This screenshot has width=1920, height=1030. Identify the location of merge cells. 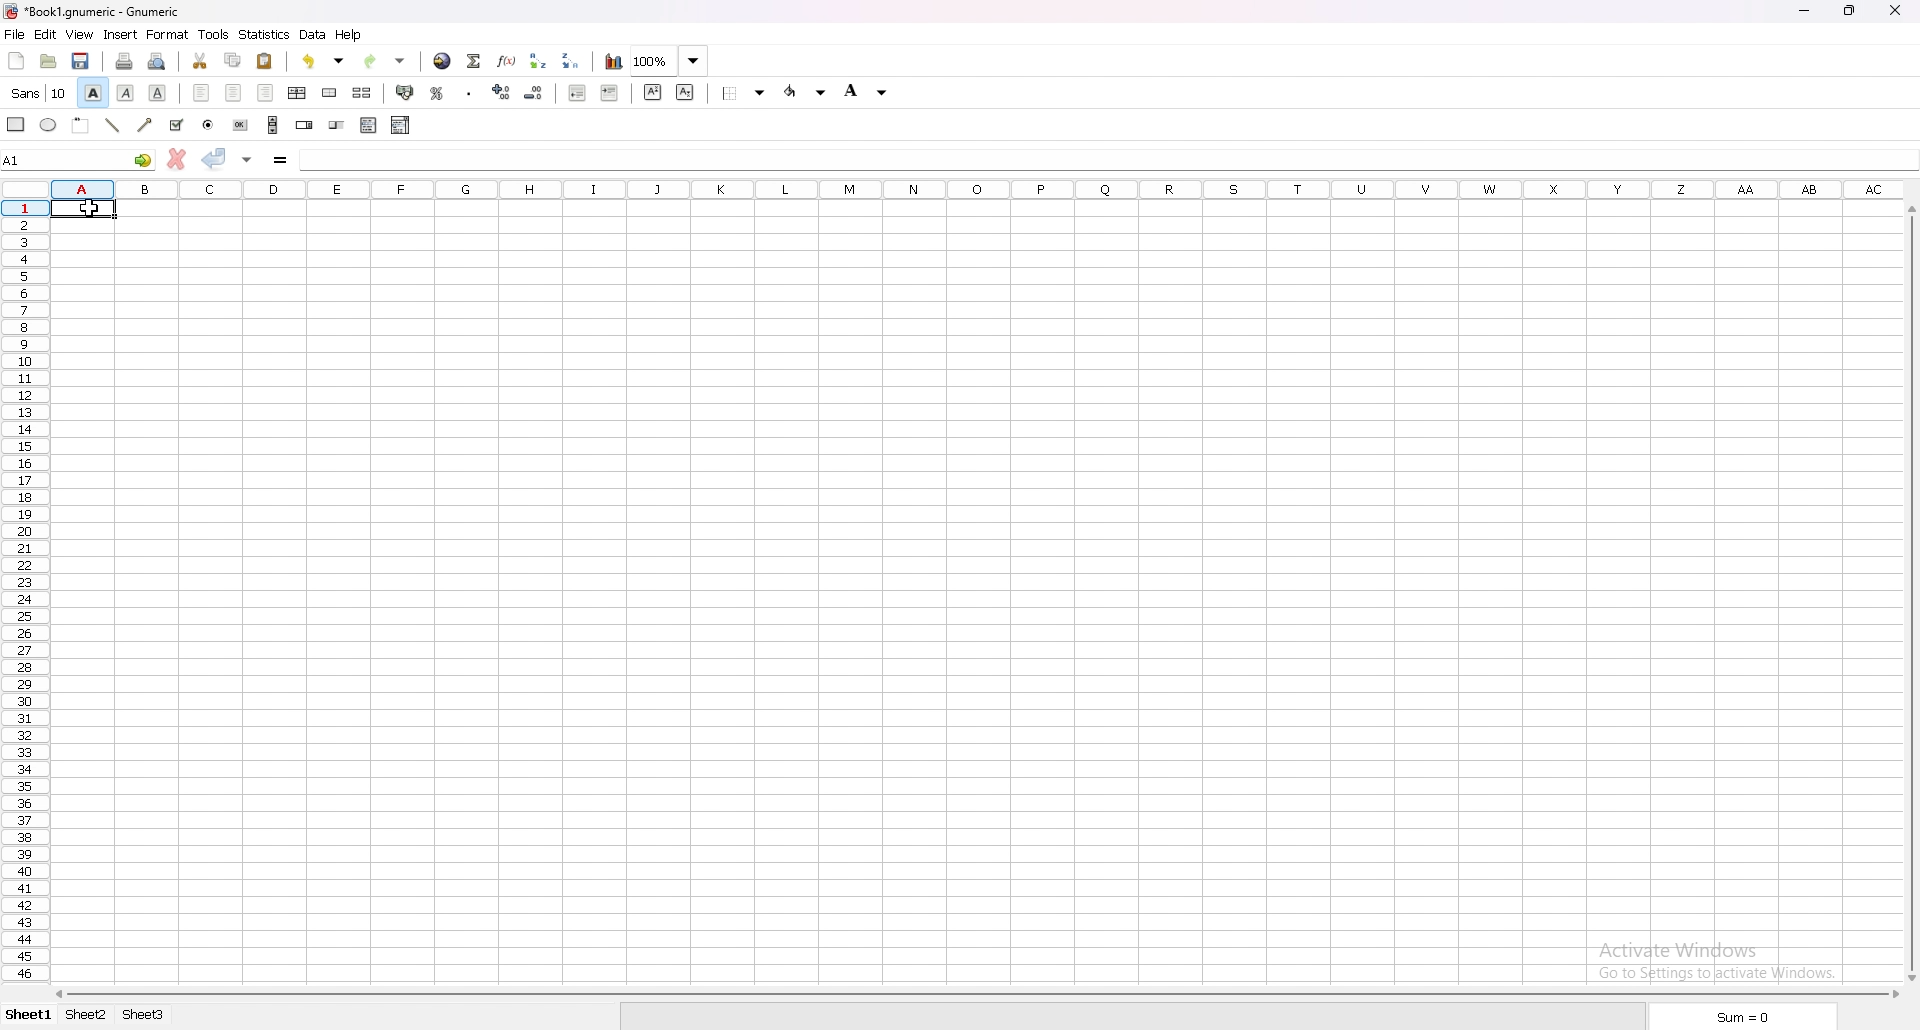
(331, 93).